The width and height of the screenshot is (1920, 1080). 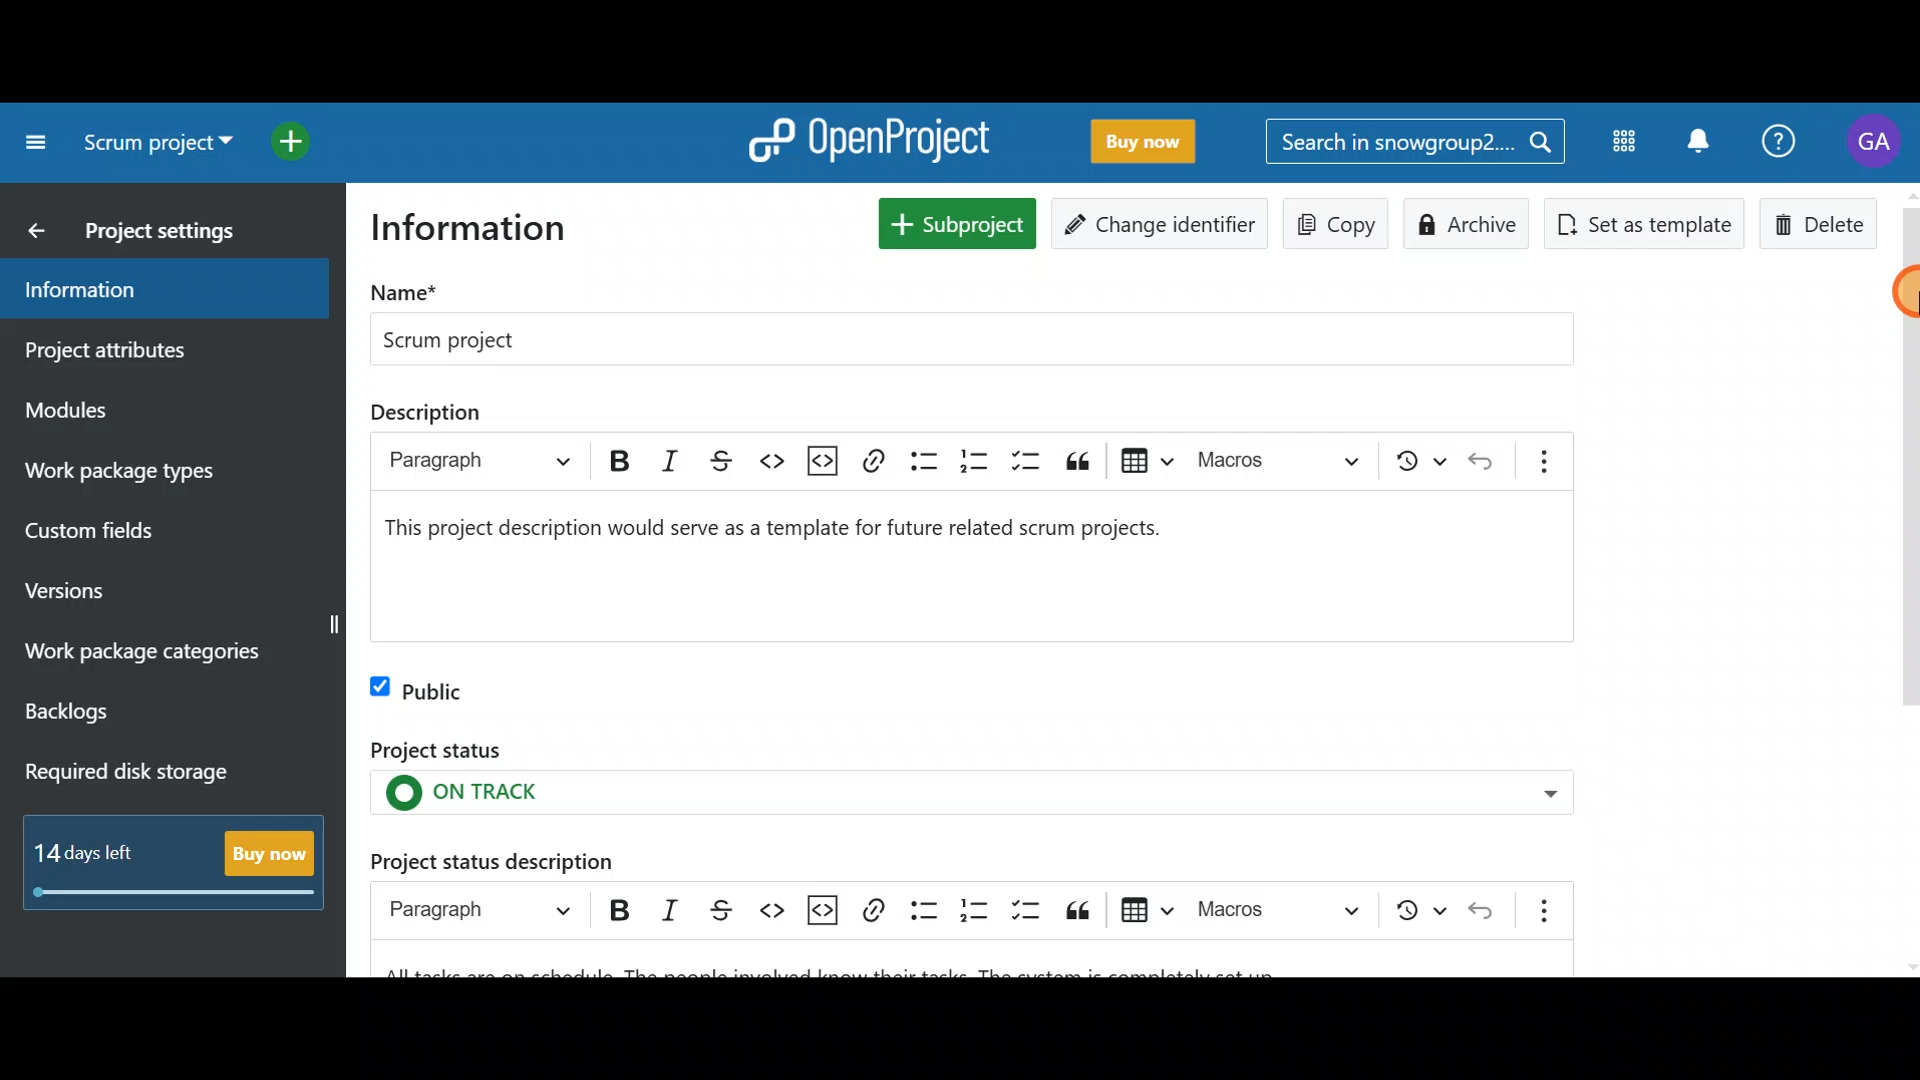 What do you see at coordinates (620, 460) in the screenshot?
I see `bold` at bounding box center [620, 460].